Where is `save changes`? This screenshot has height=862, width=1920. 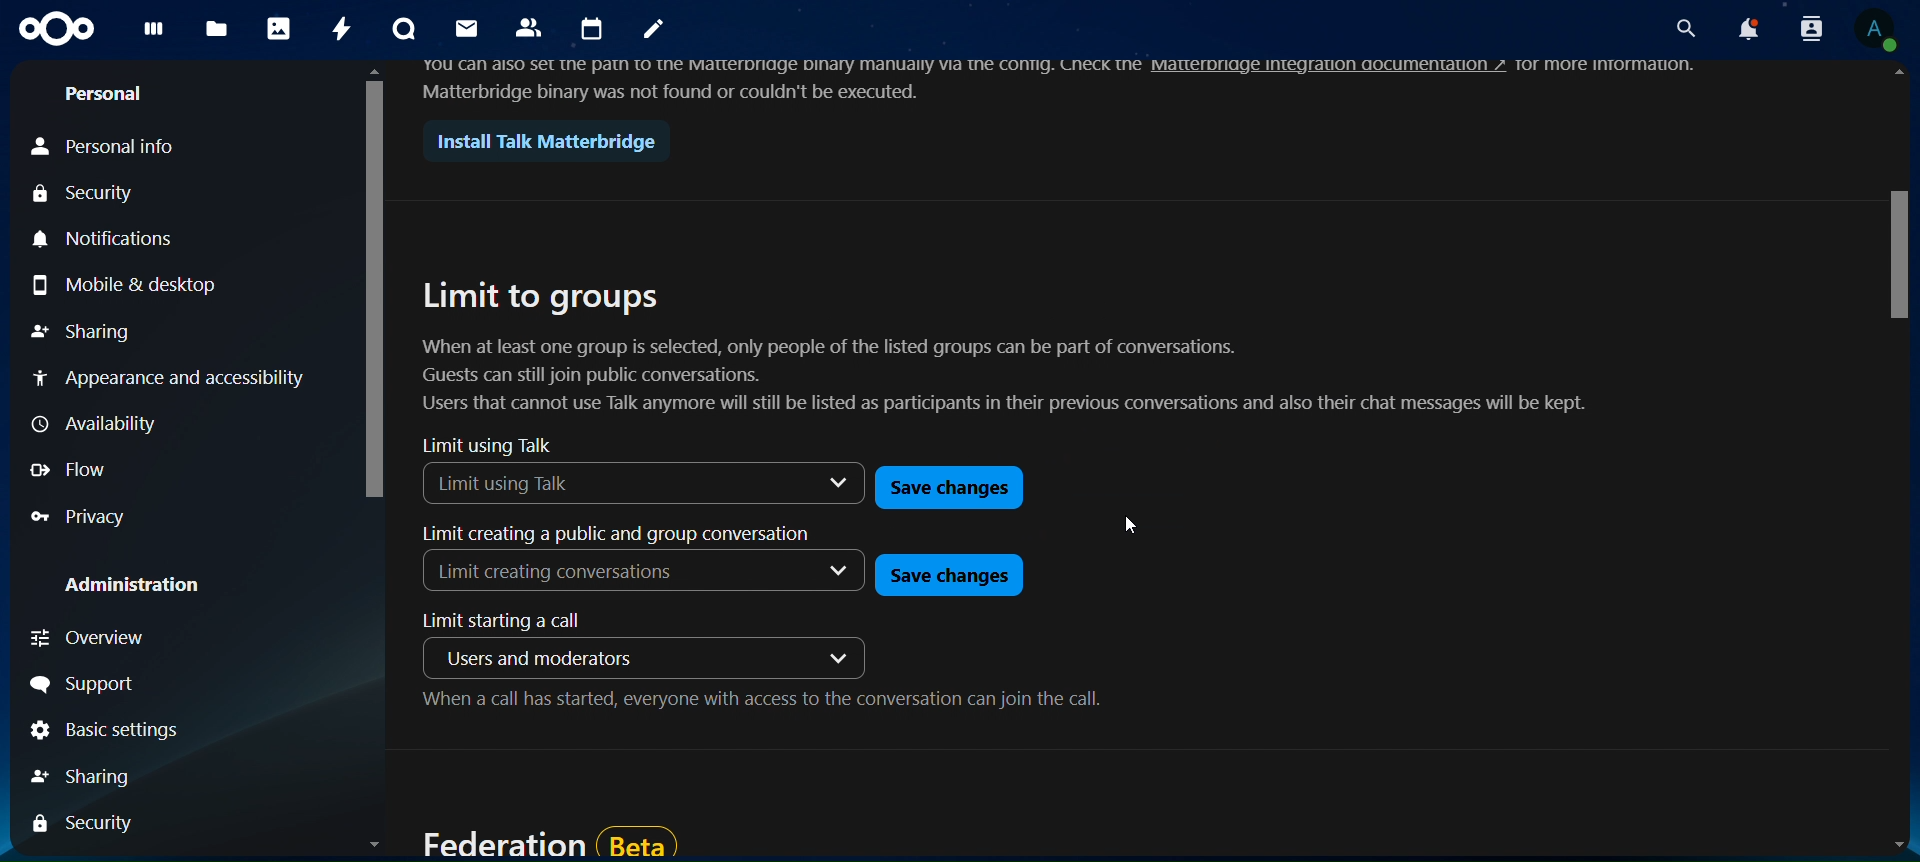 save changes is located at coordinates (952, 490).